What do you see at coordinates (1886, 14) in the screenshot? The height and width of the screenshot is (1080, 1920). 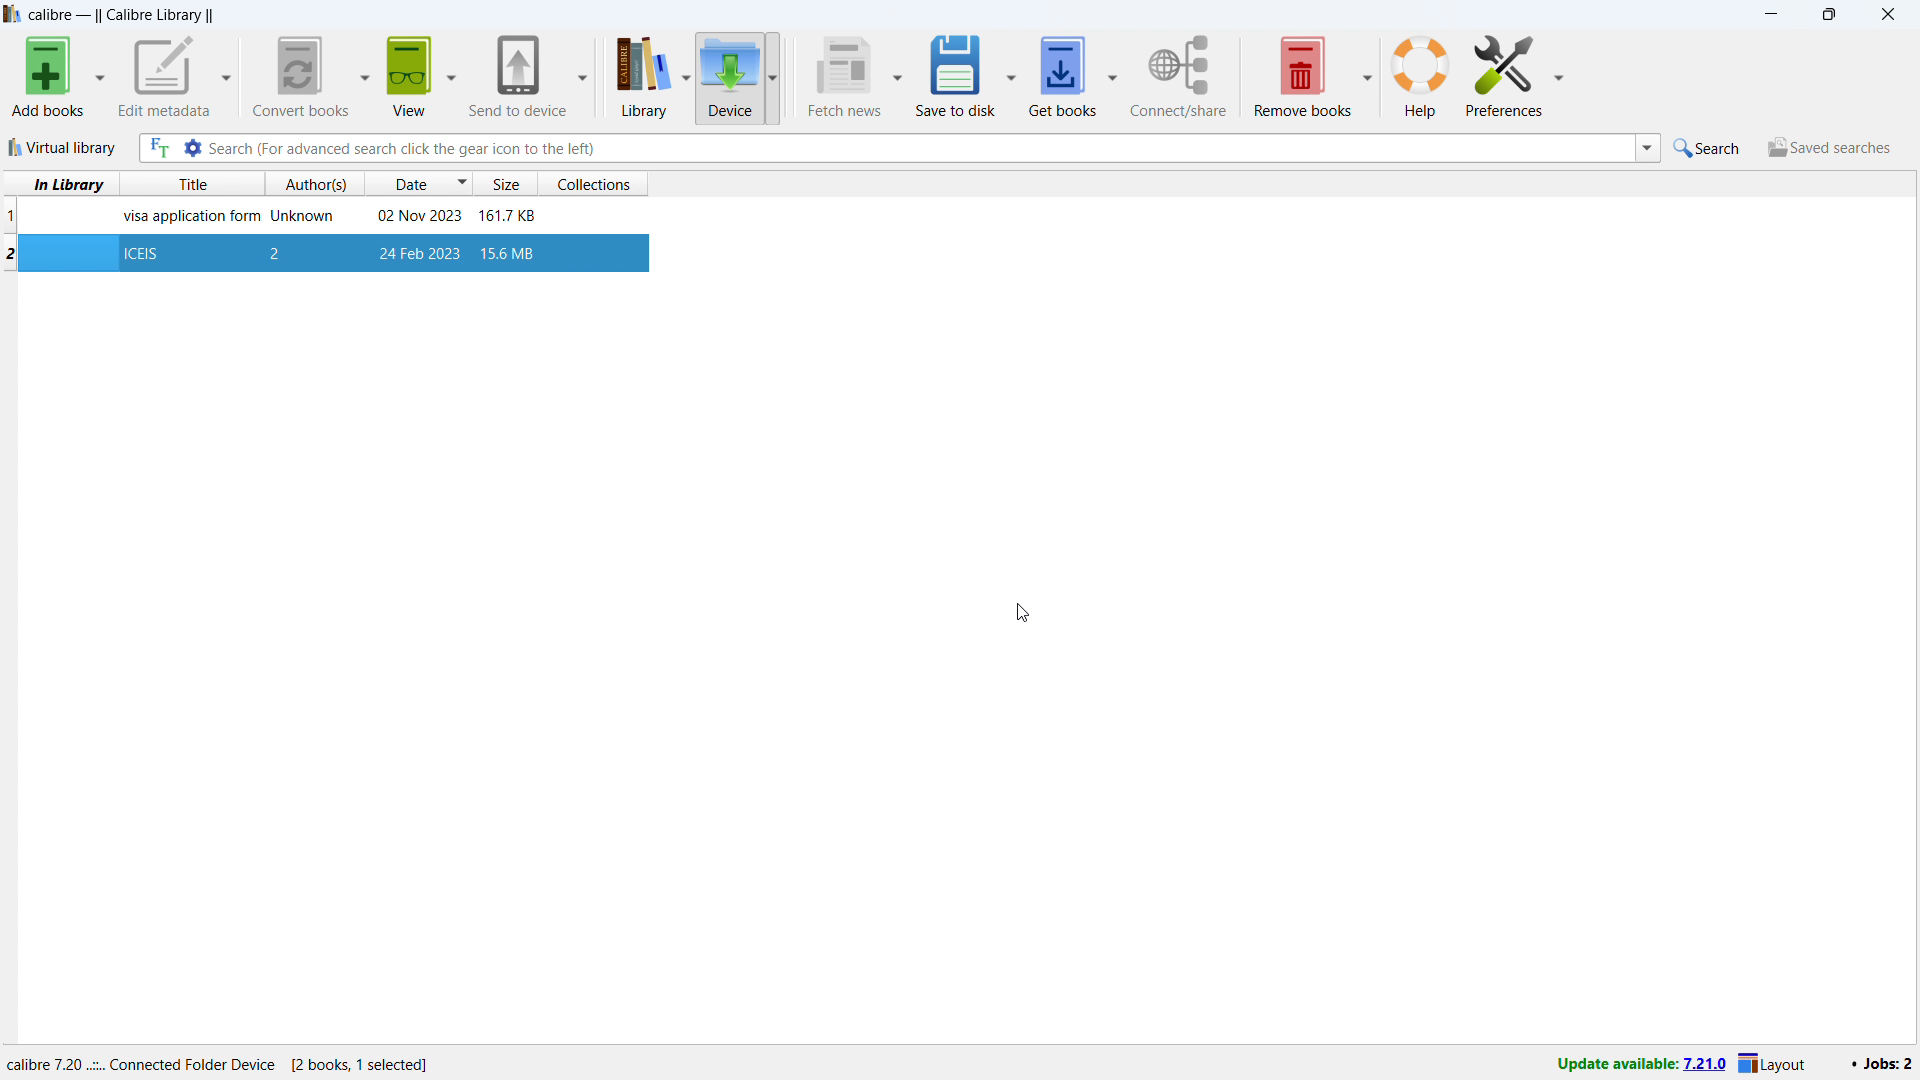 I see `close` at bounding box center [1886, 14].